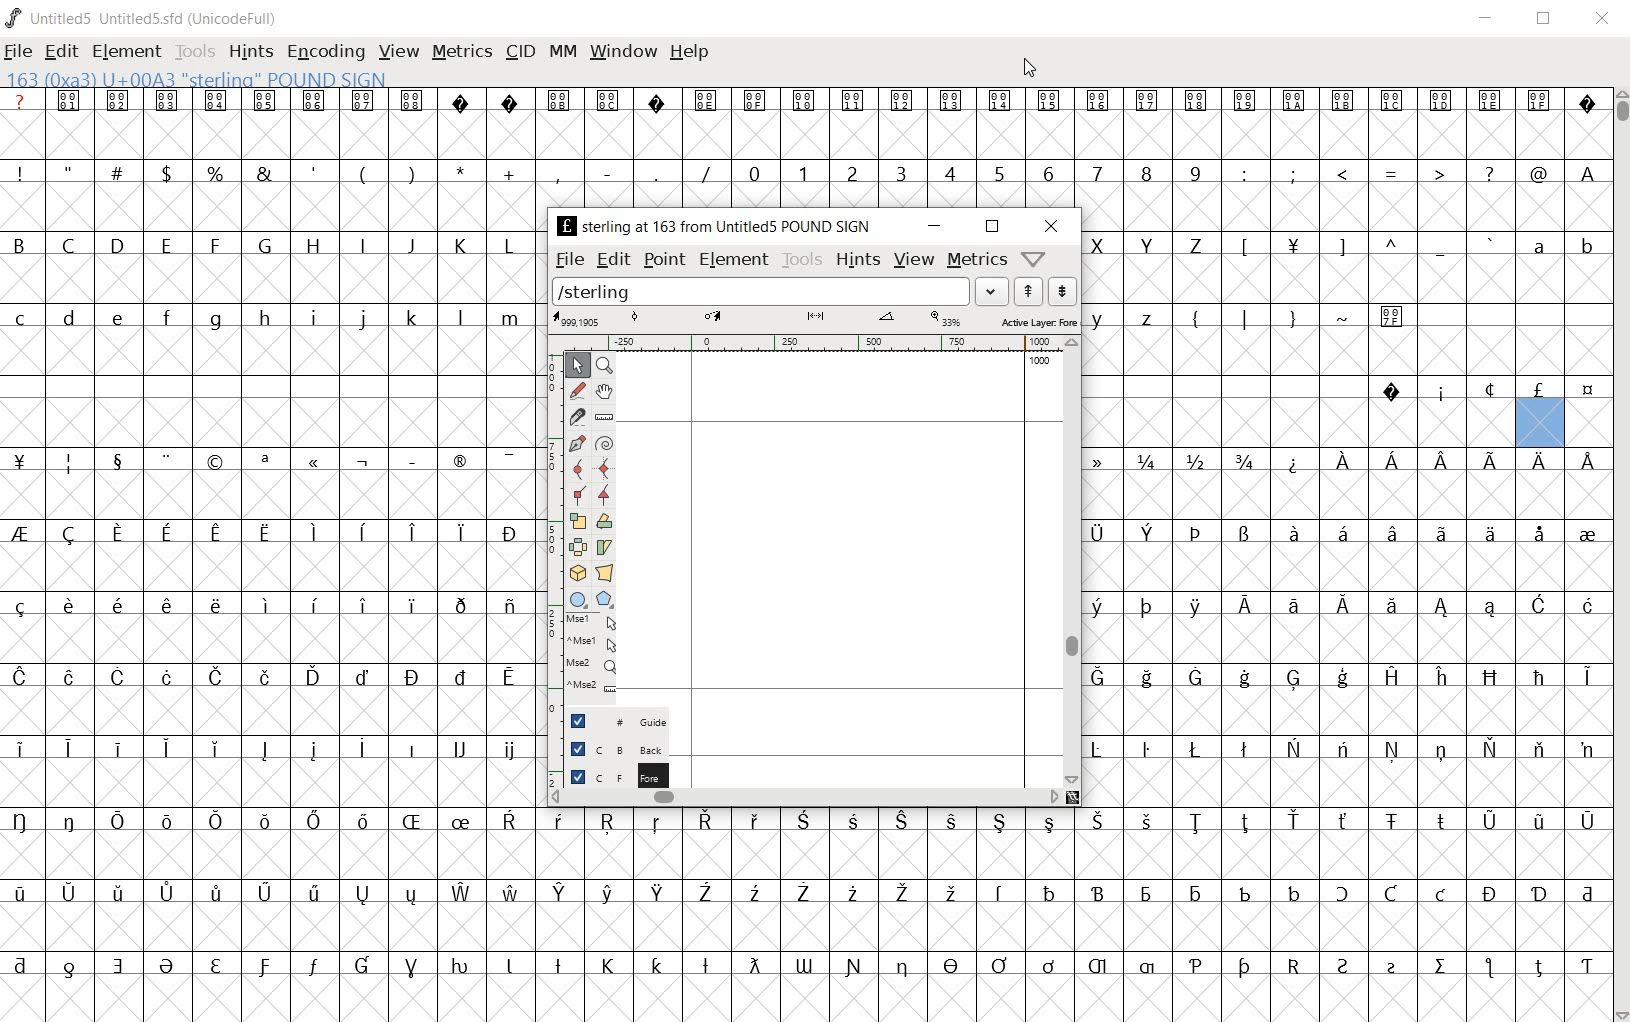 The width and height of the screenshot is (1630, 1022). I want to click on CURSOR, so click(1029, 69).